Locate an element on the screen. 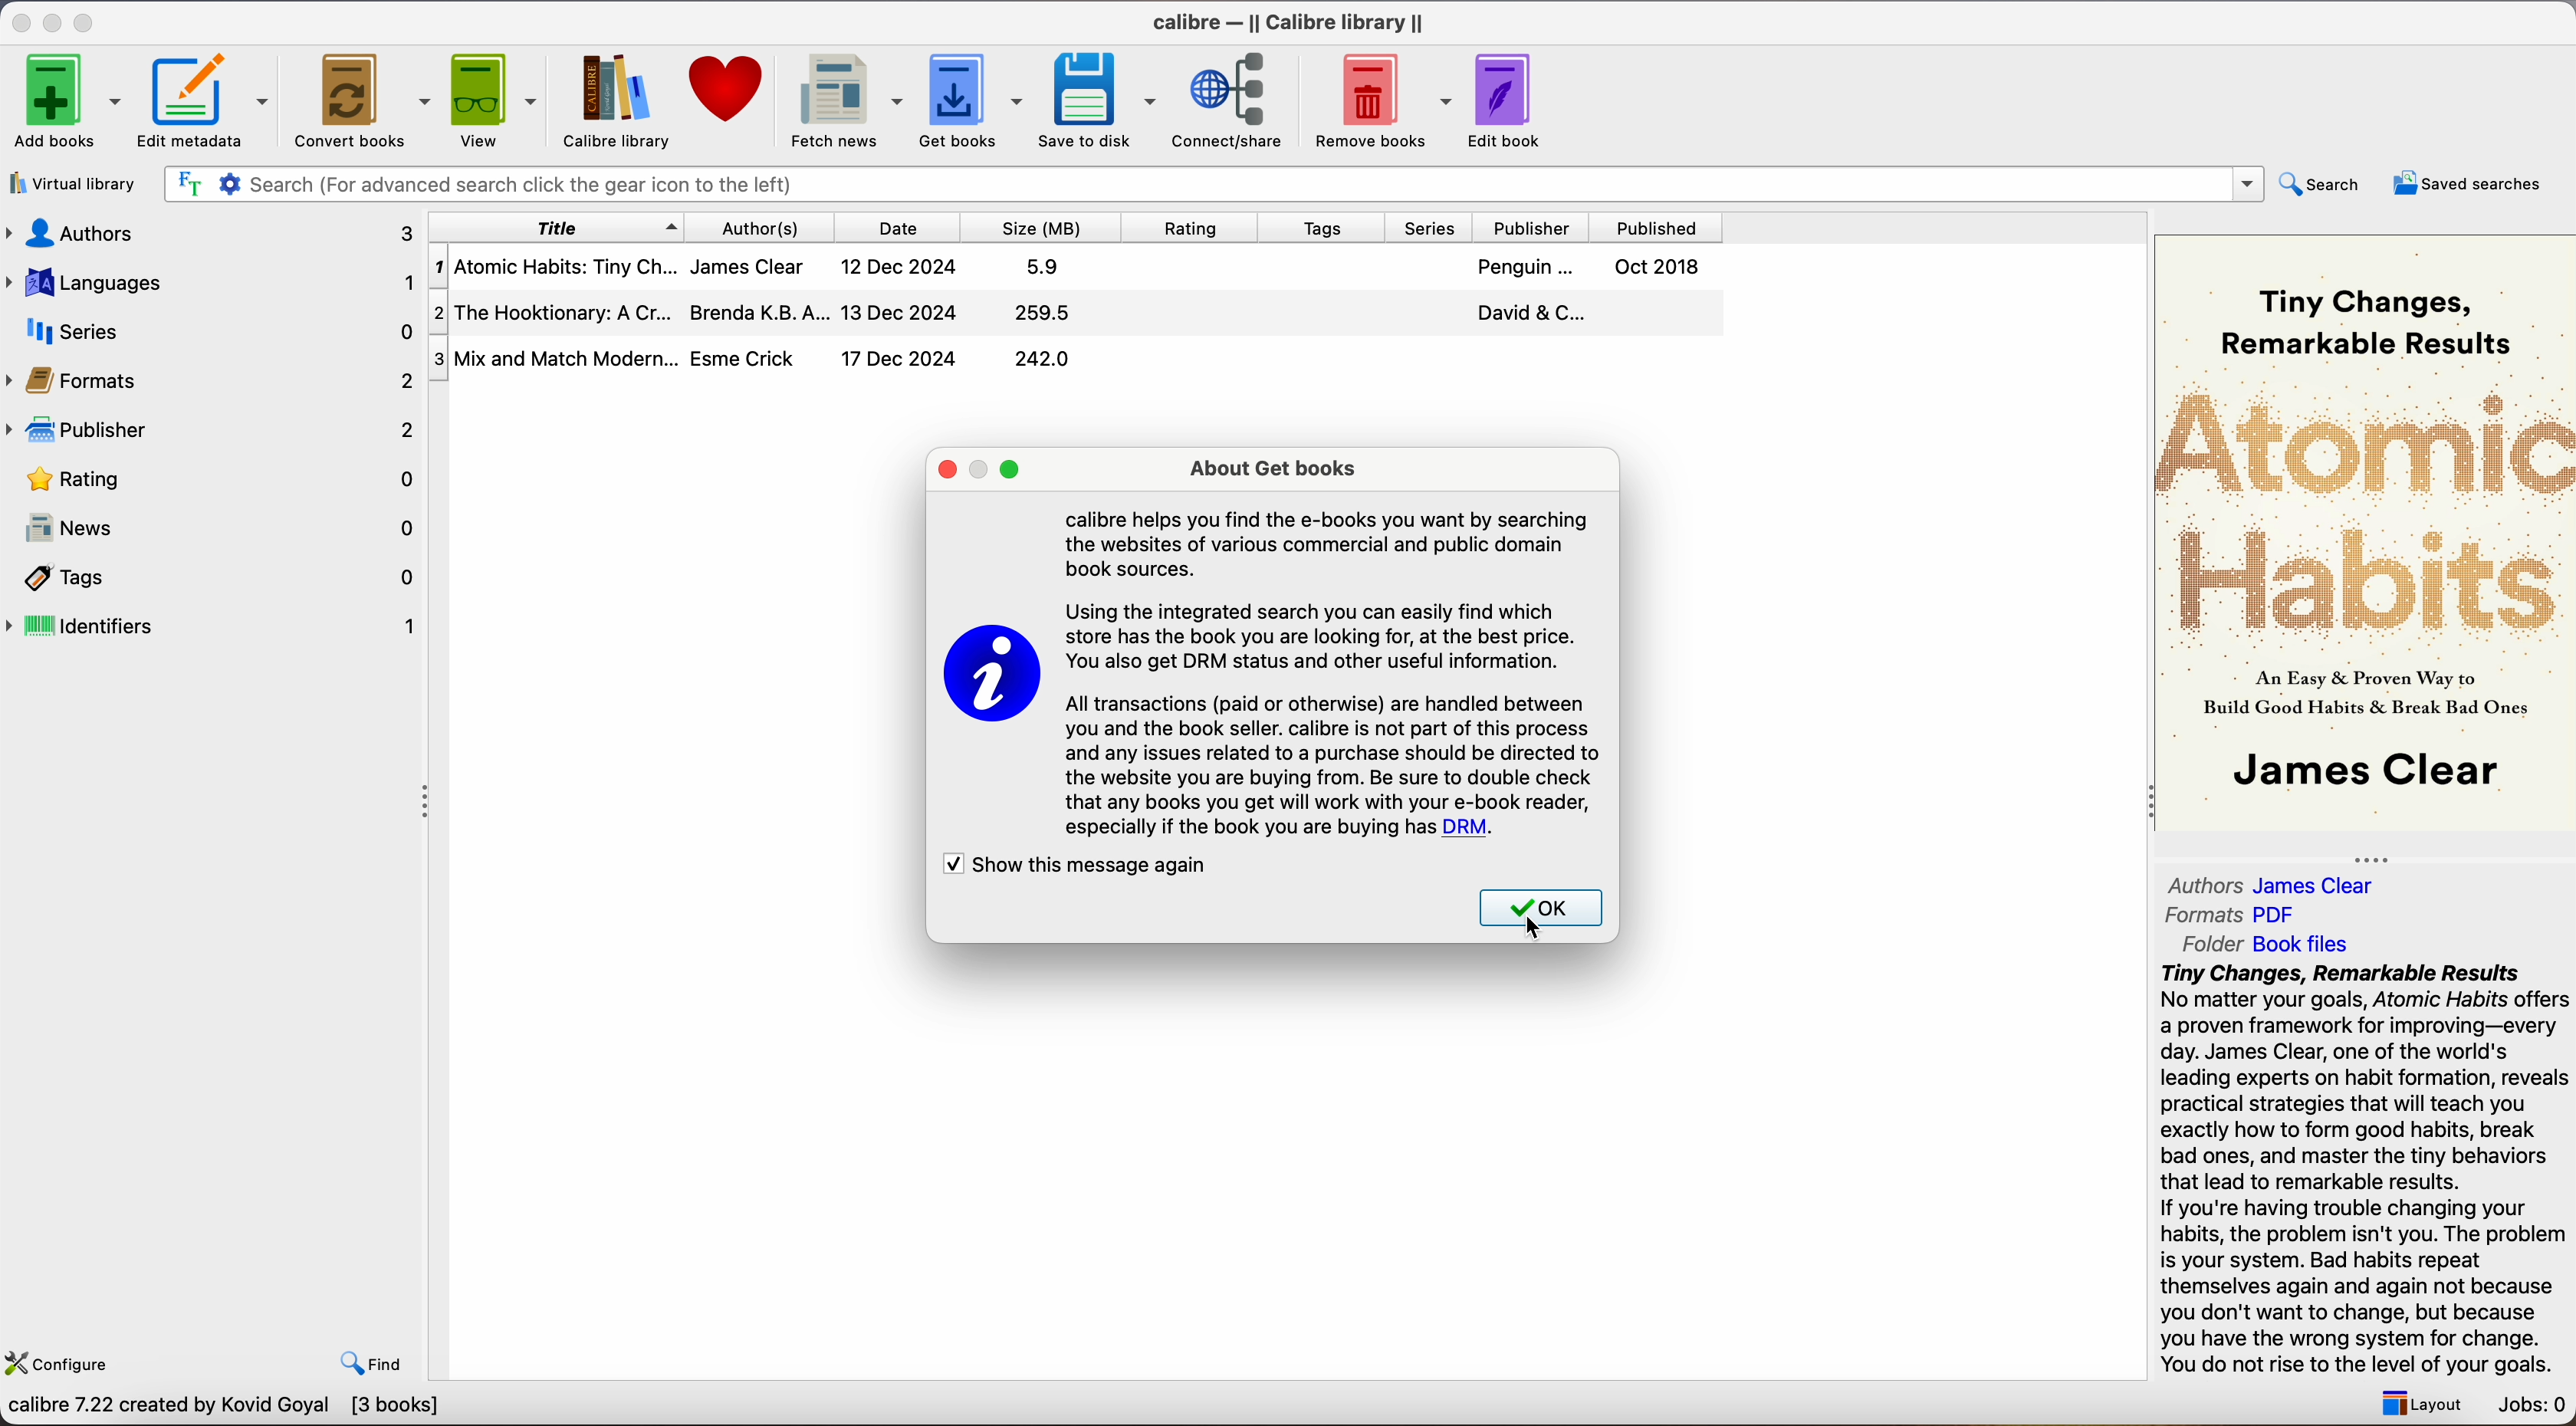 This screenshot has width=2576, height=1426. view is located at coordinates (497, 99).